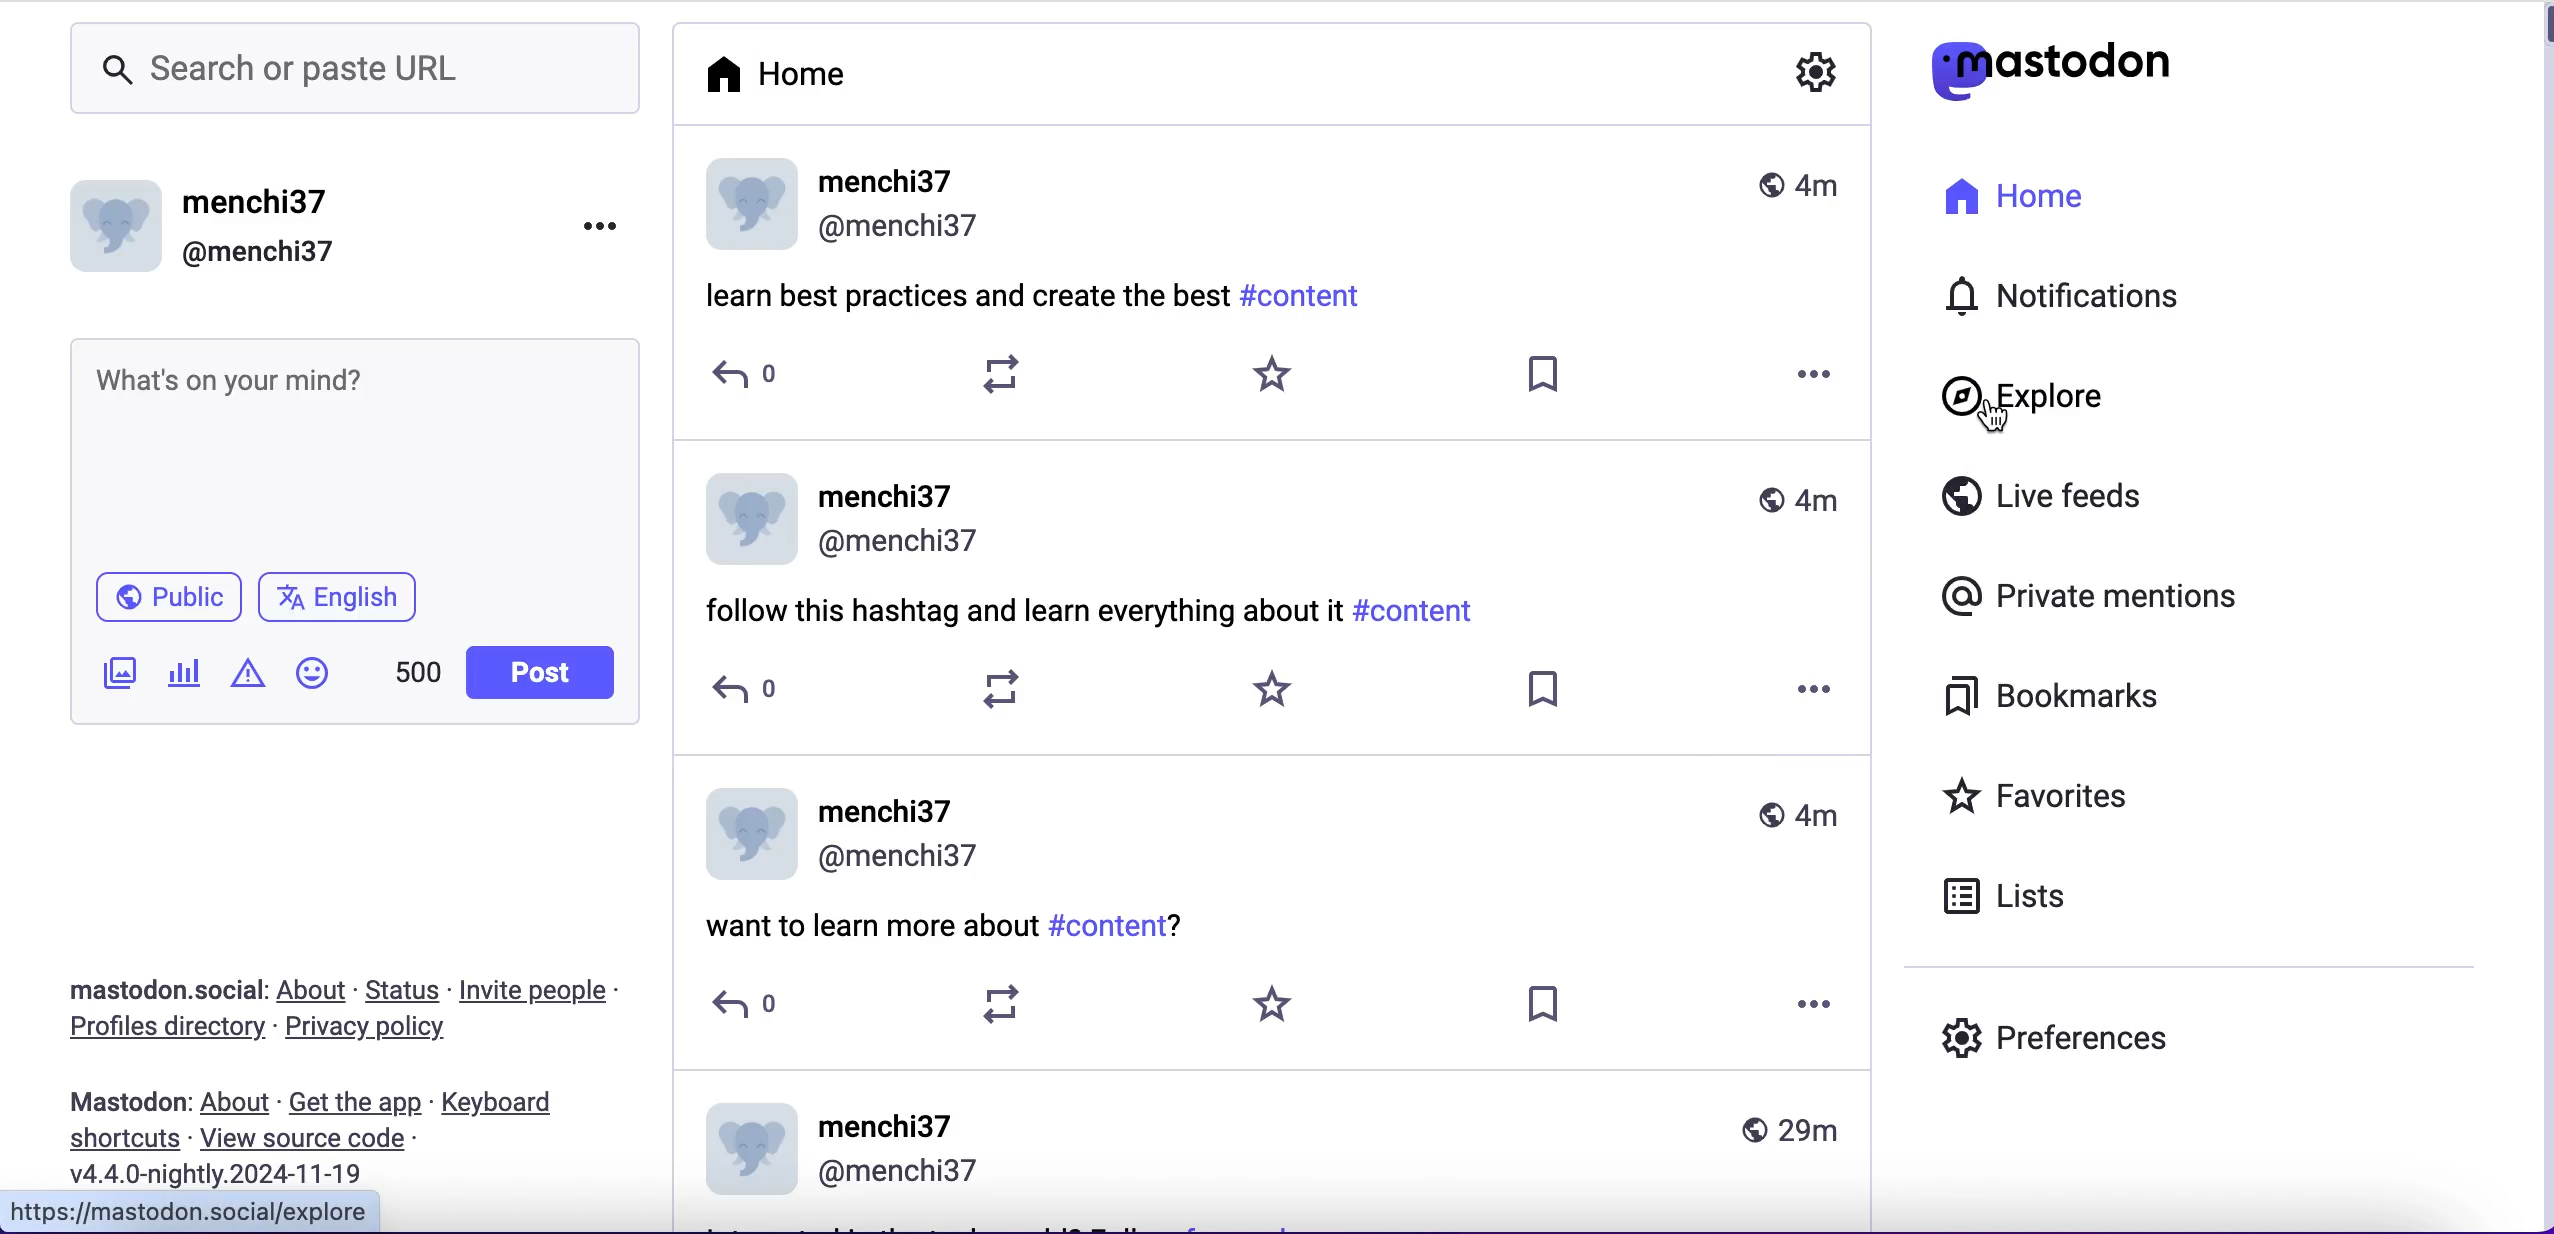 This screenshot has width=2554, height=1234. Describe the element at coordinates (1541, 689) in the screenshot. I see `save` at that location.